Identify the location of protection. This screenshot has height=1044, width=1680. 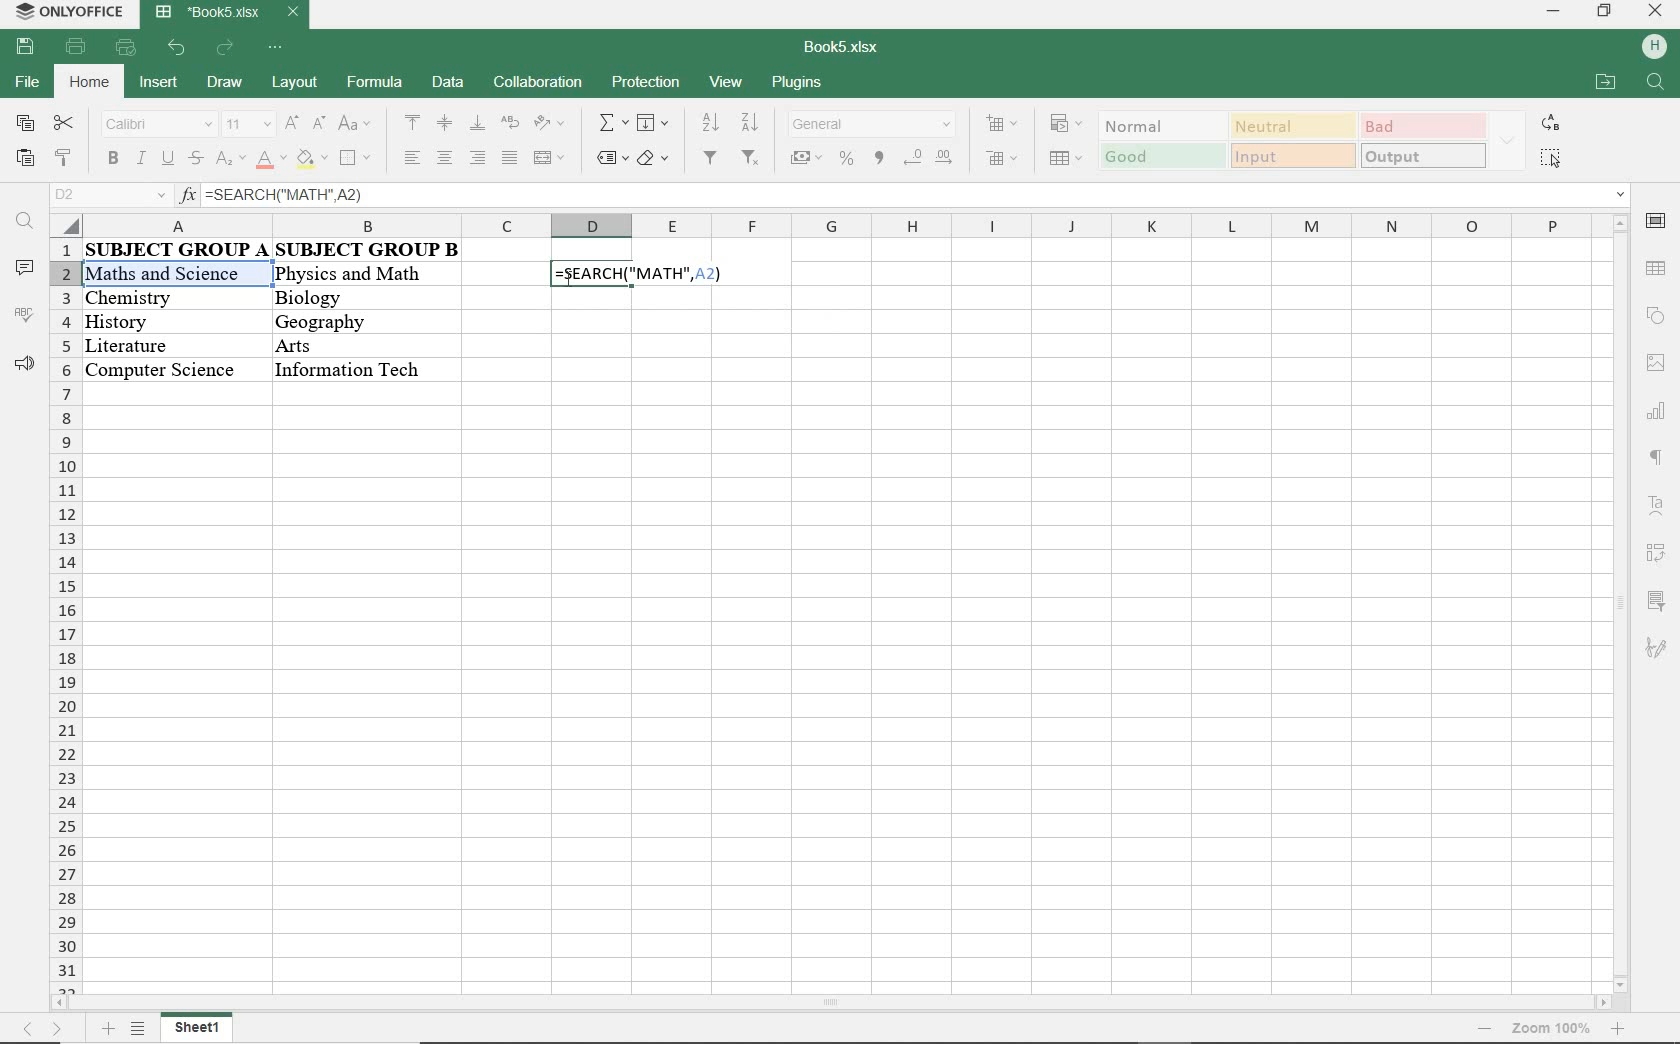
(645, 84).